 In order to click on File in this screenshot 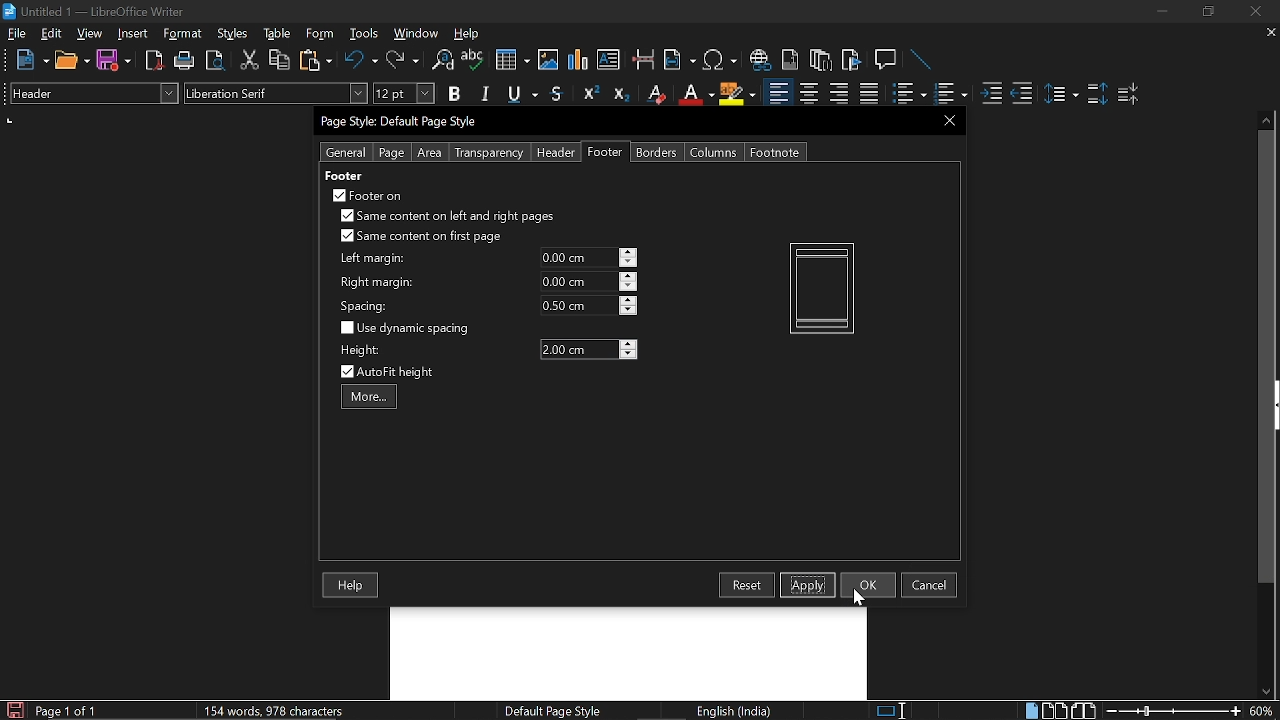, I will do `click(17, 33)`.